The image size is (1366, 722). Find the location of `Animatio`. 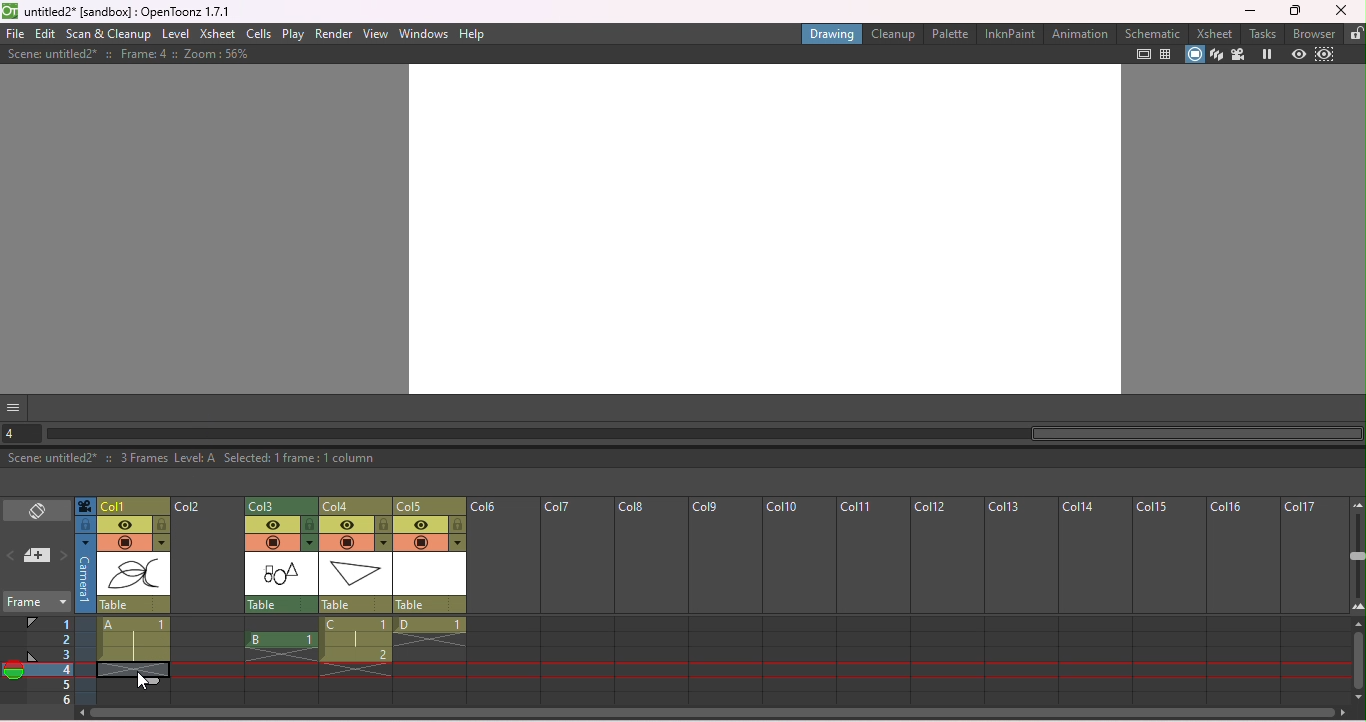

Animatio is located at coordinates (1079, 33).